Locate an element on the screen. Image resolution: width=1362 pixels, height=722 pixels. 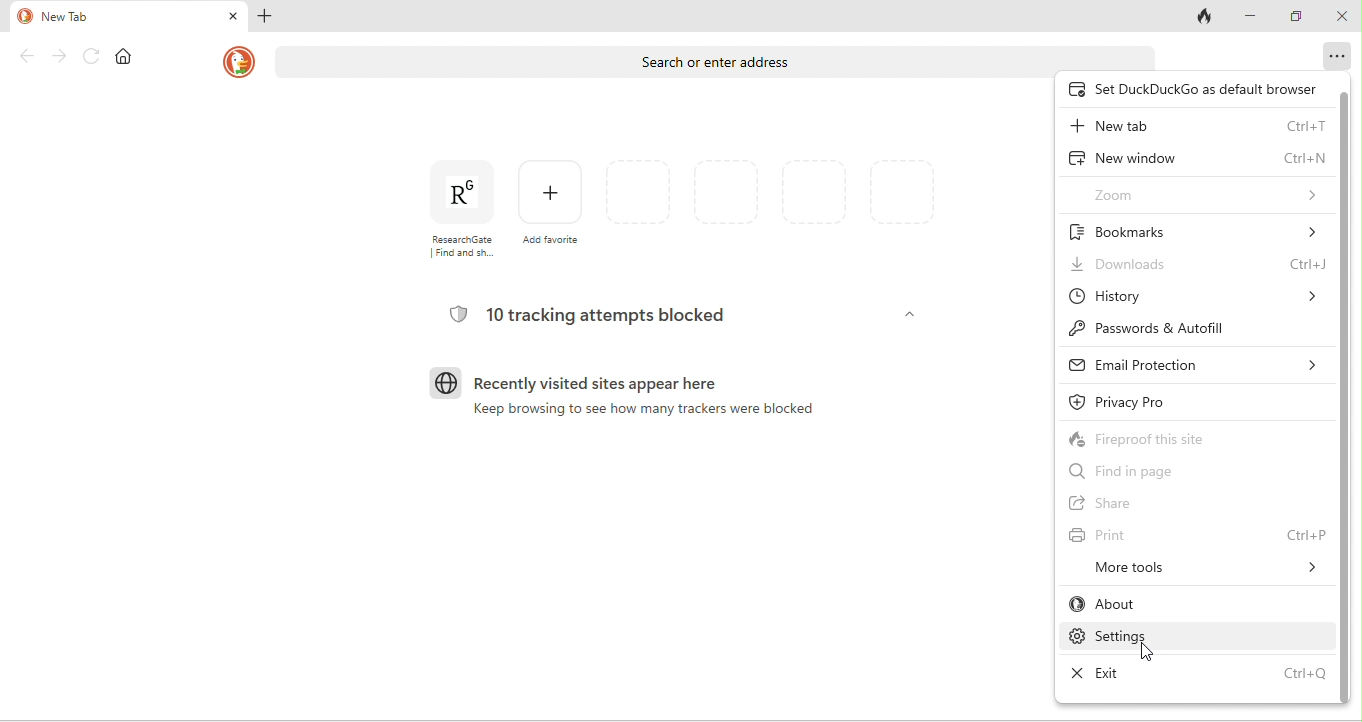
new tab is located at coordinates (114, 15).